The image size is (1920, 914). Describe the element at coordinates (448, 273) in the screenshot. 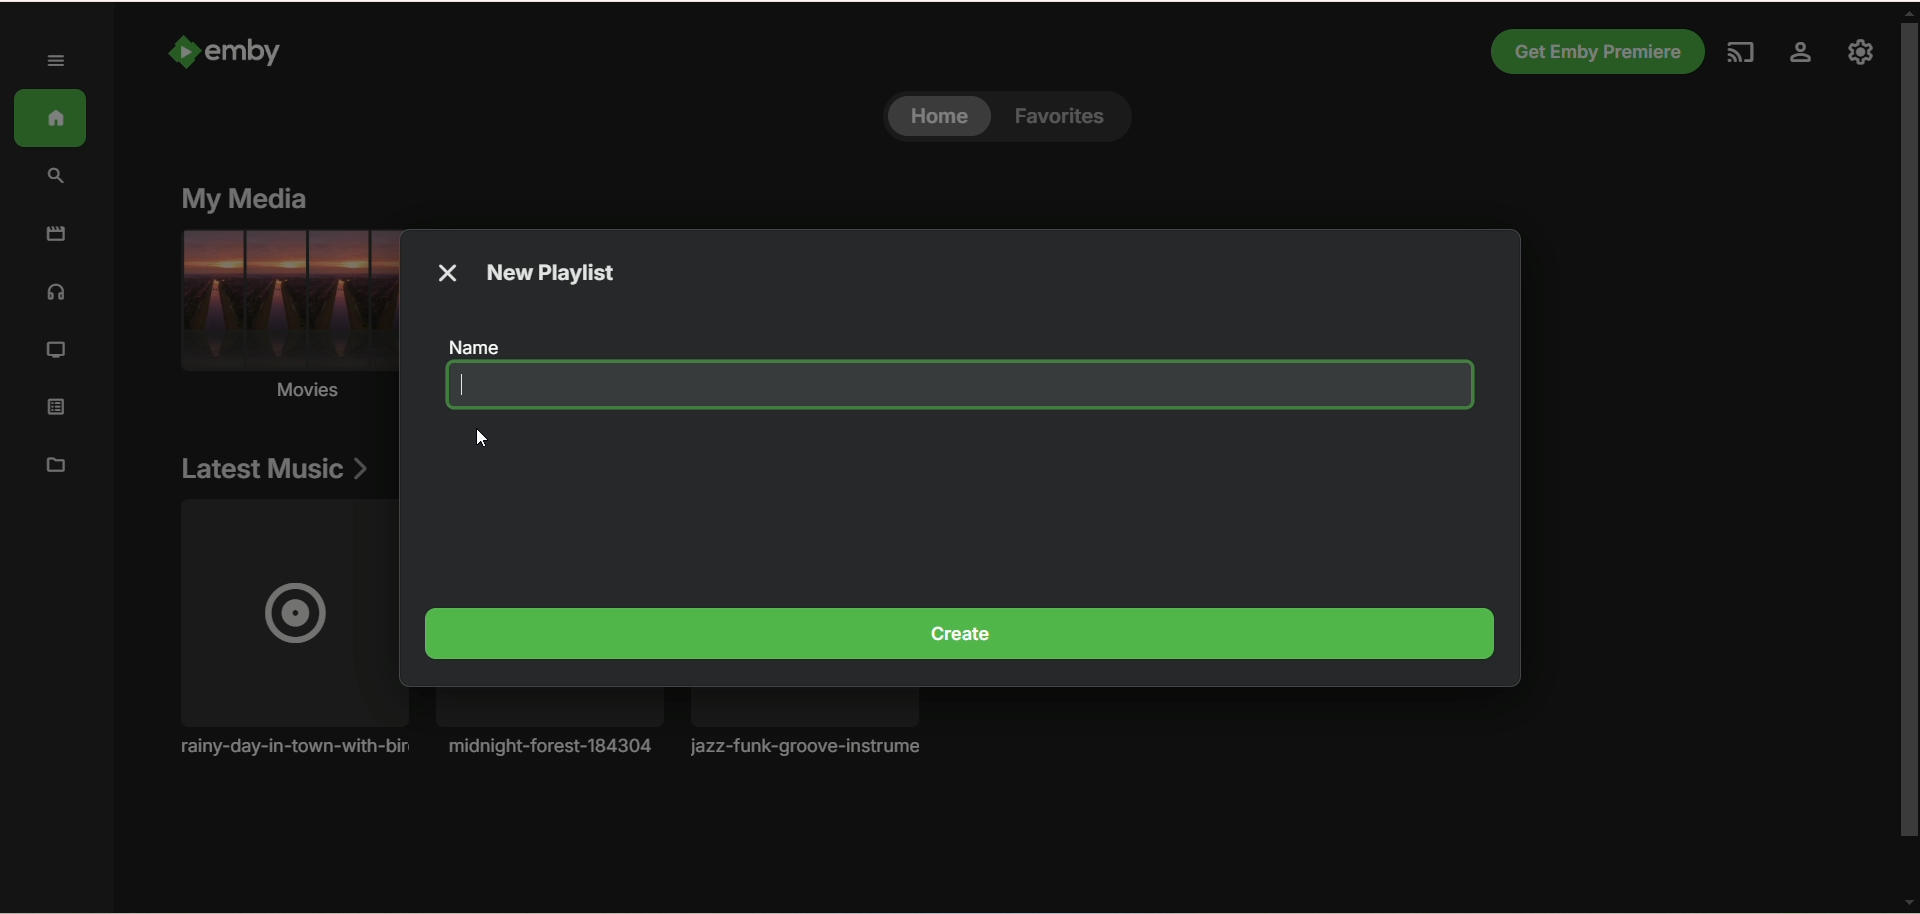

I see `close` at that location.